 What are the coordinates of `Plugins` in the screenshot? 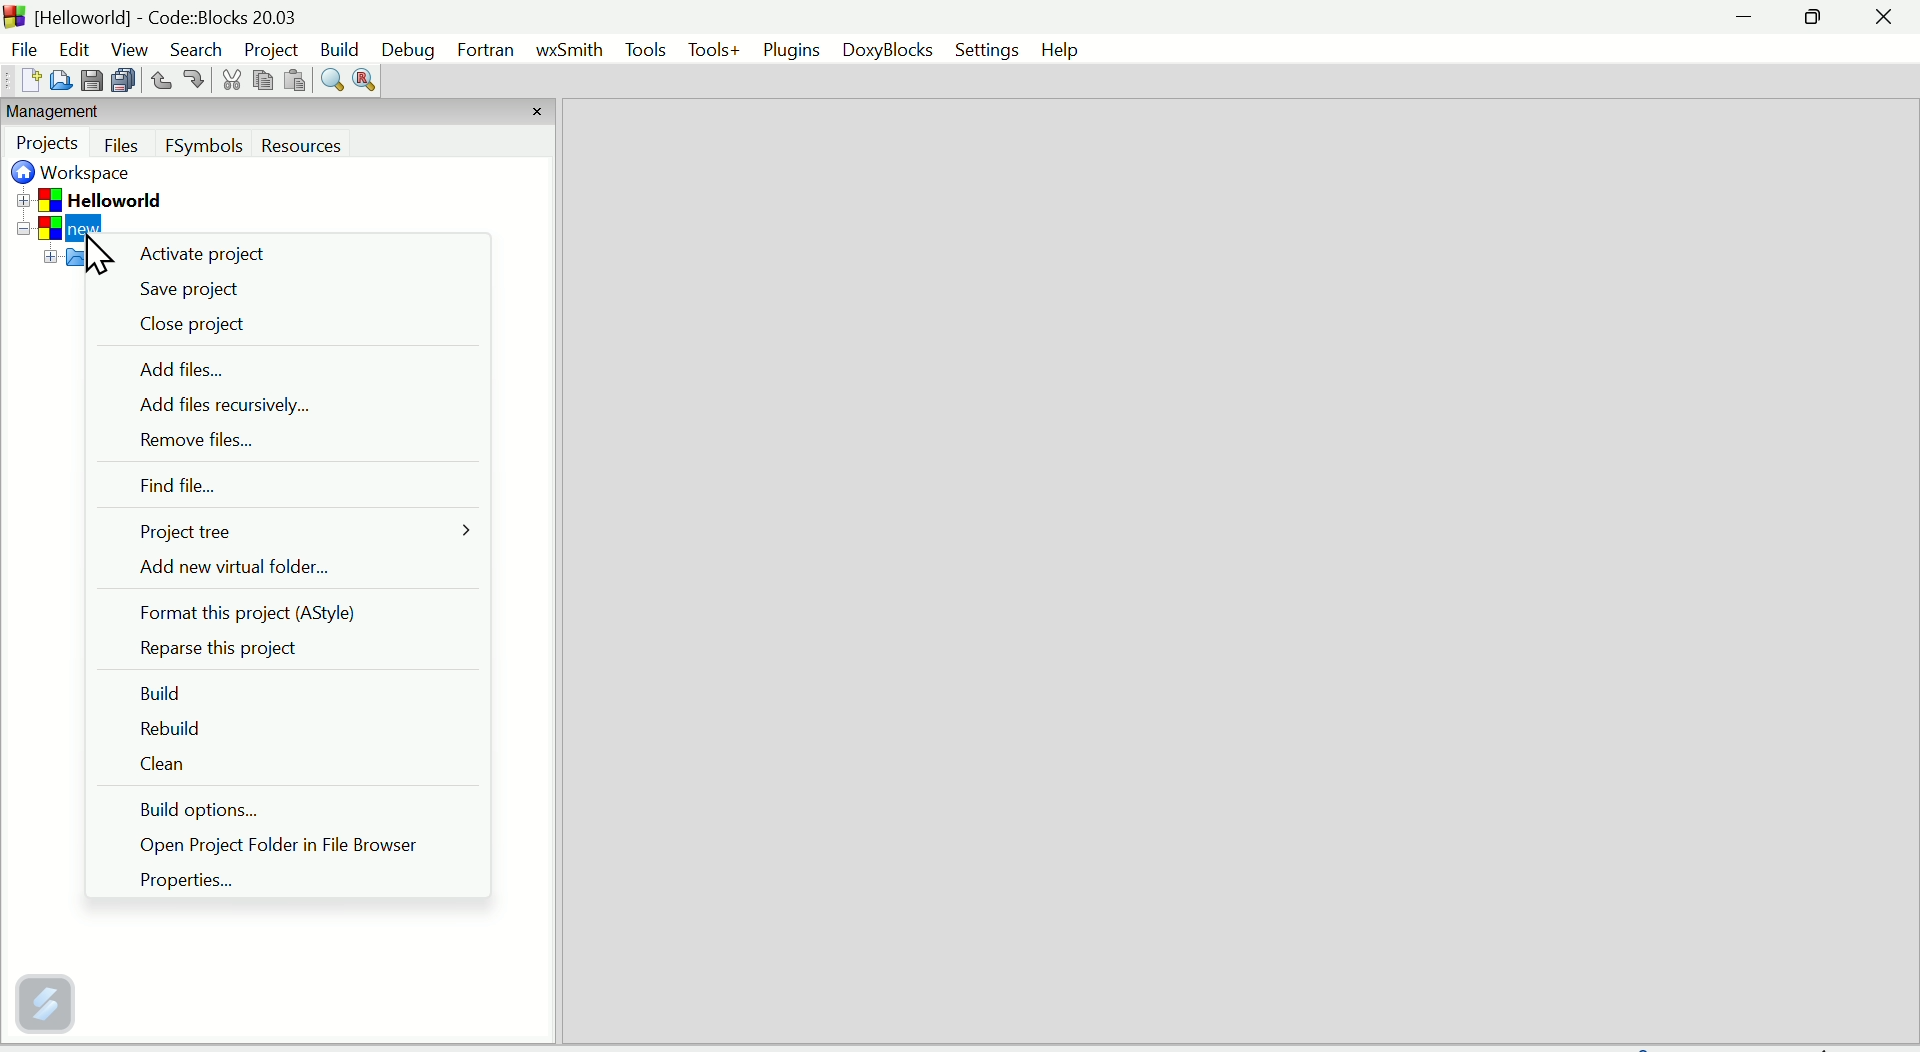 It's located at (792, 52).